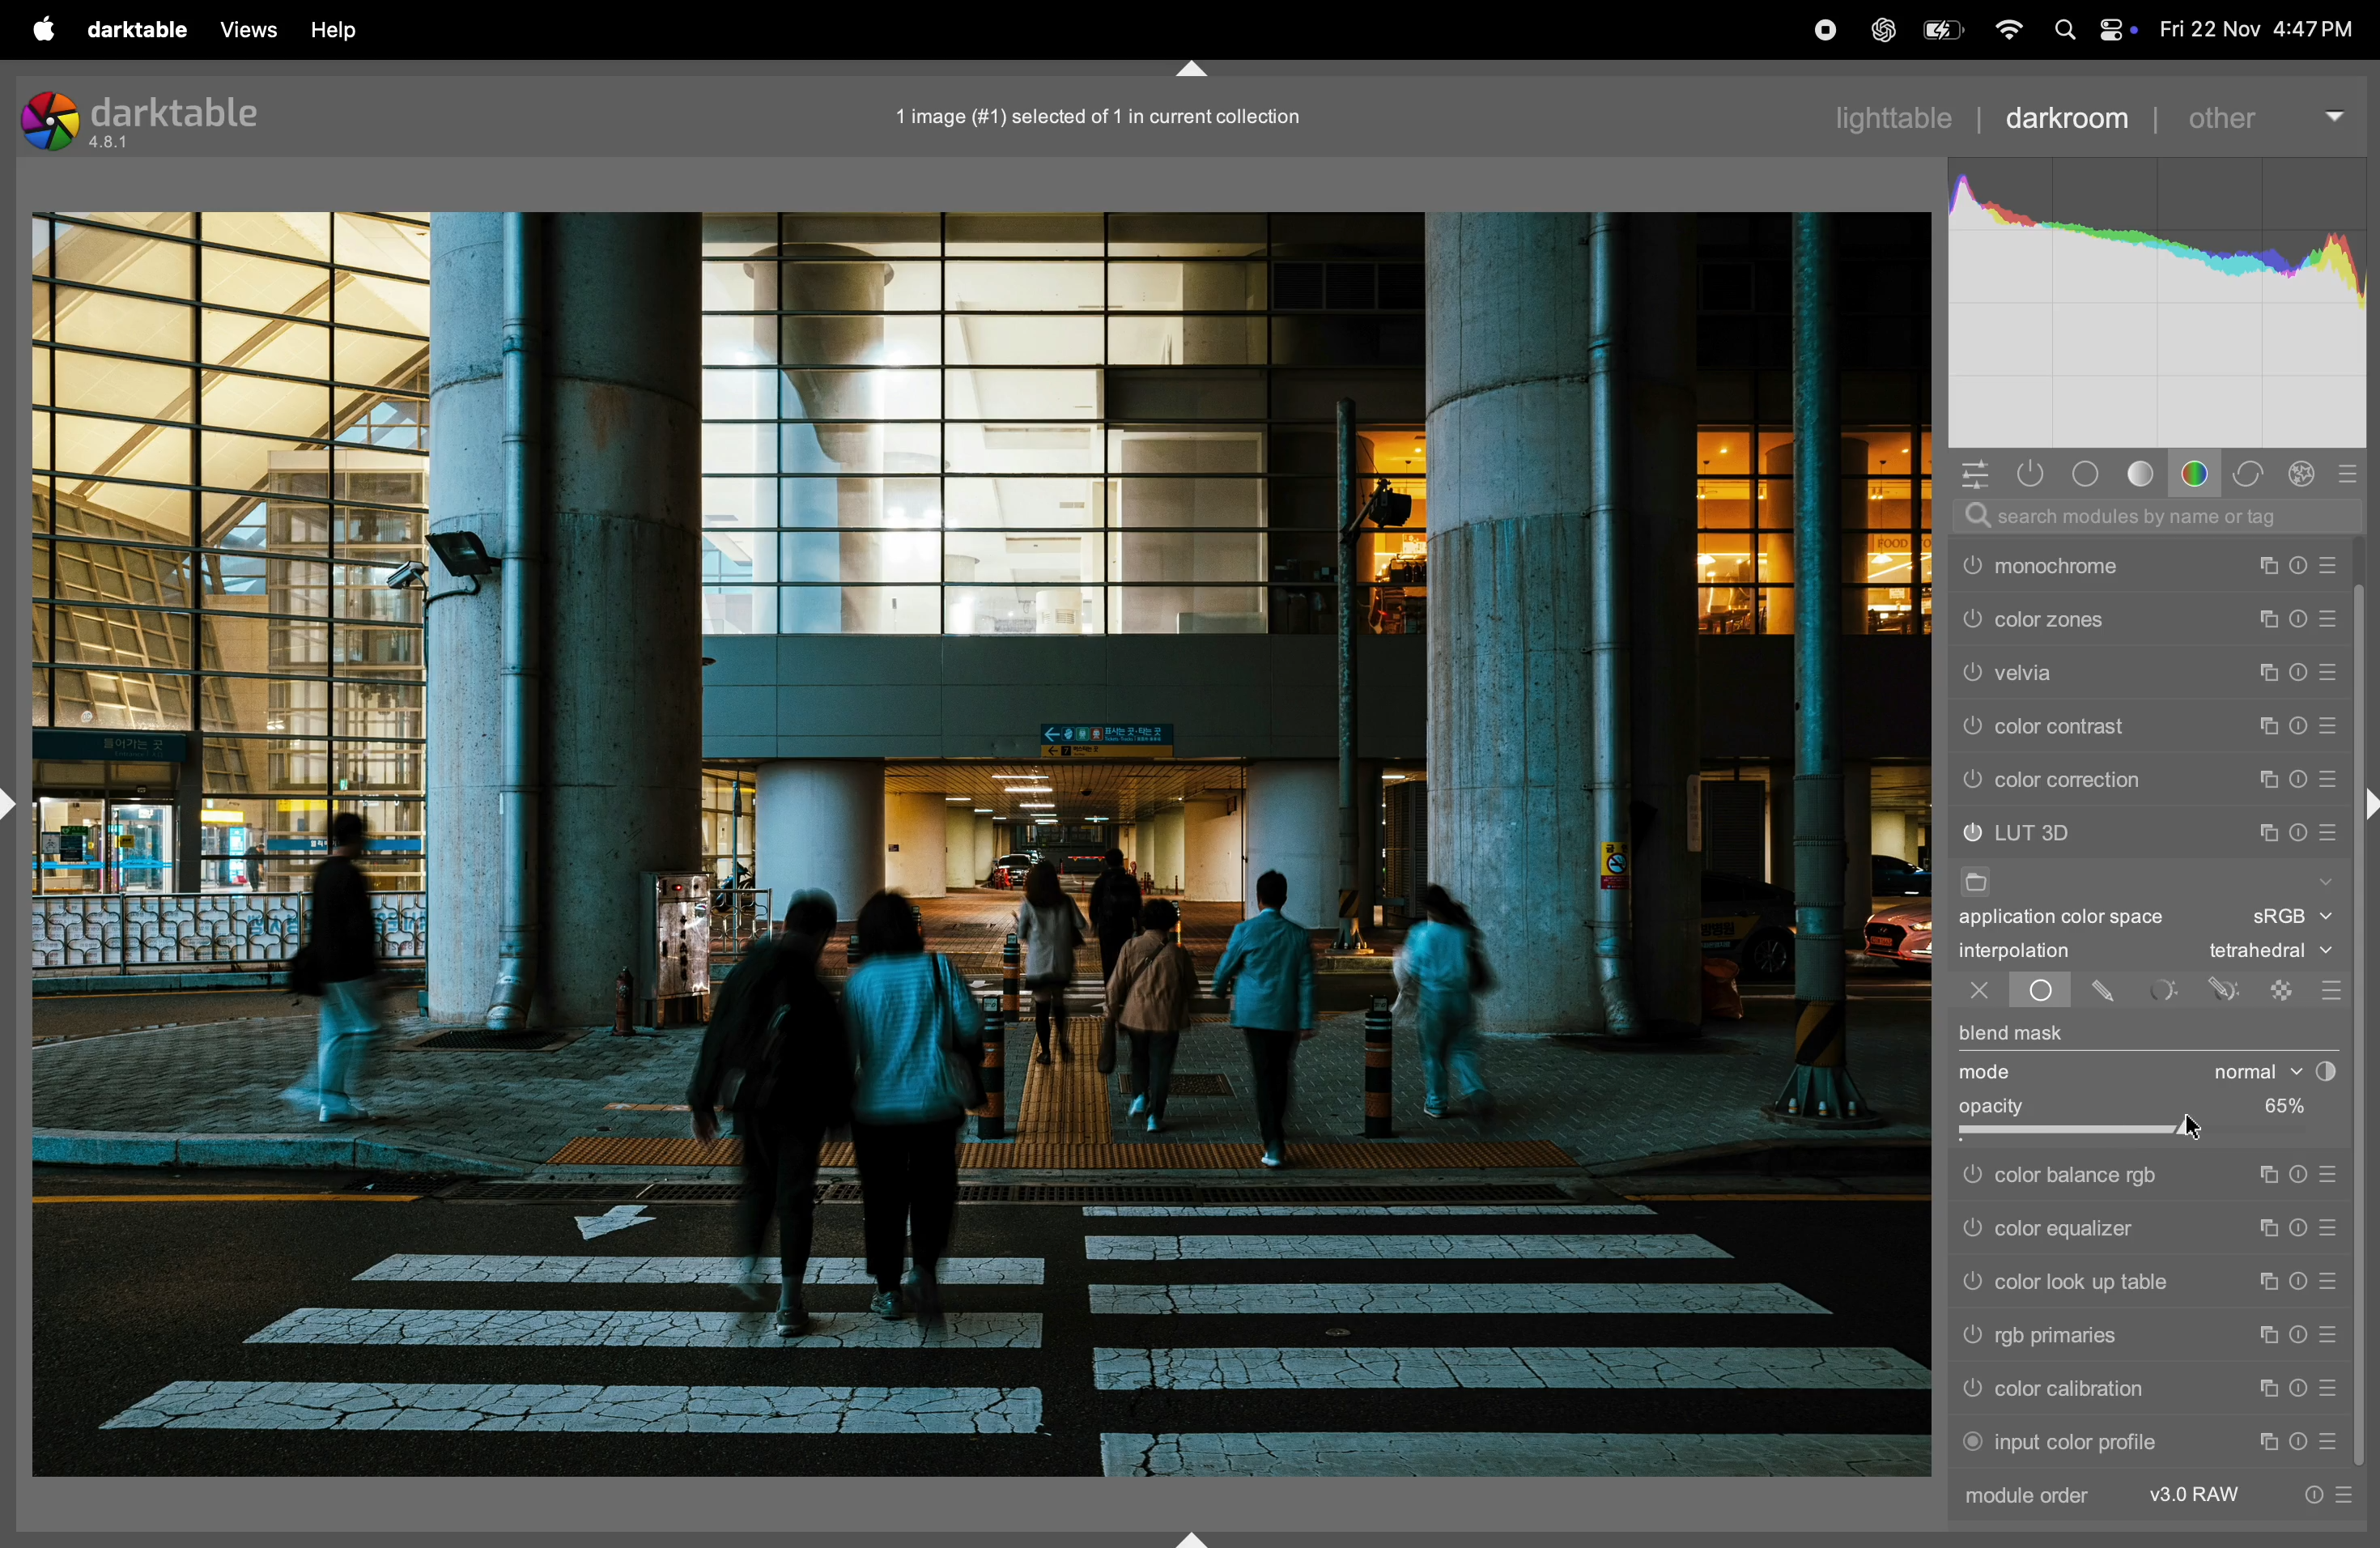 This screenshot has height=1548, width=2380. Describe the element at coordinates (2281, 989) in the screenshot. I see `raster mask` at that location.